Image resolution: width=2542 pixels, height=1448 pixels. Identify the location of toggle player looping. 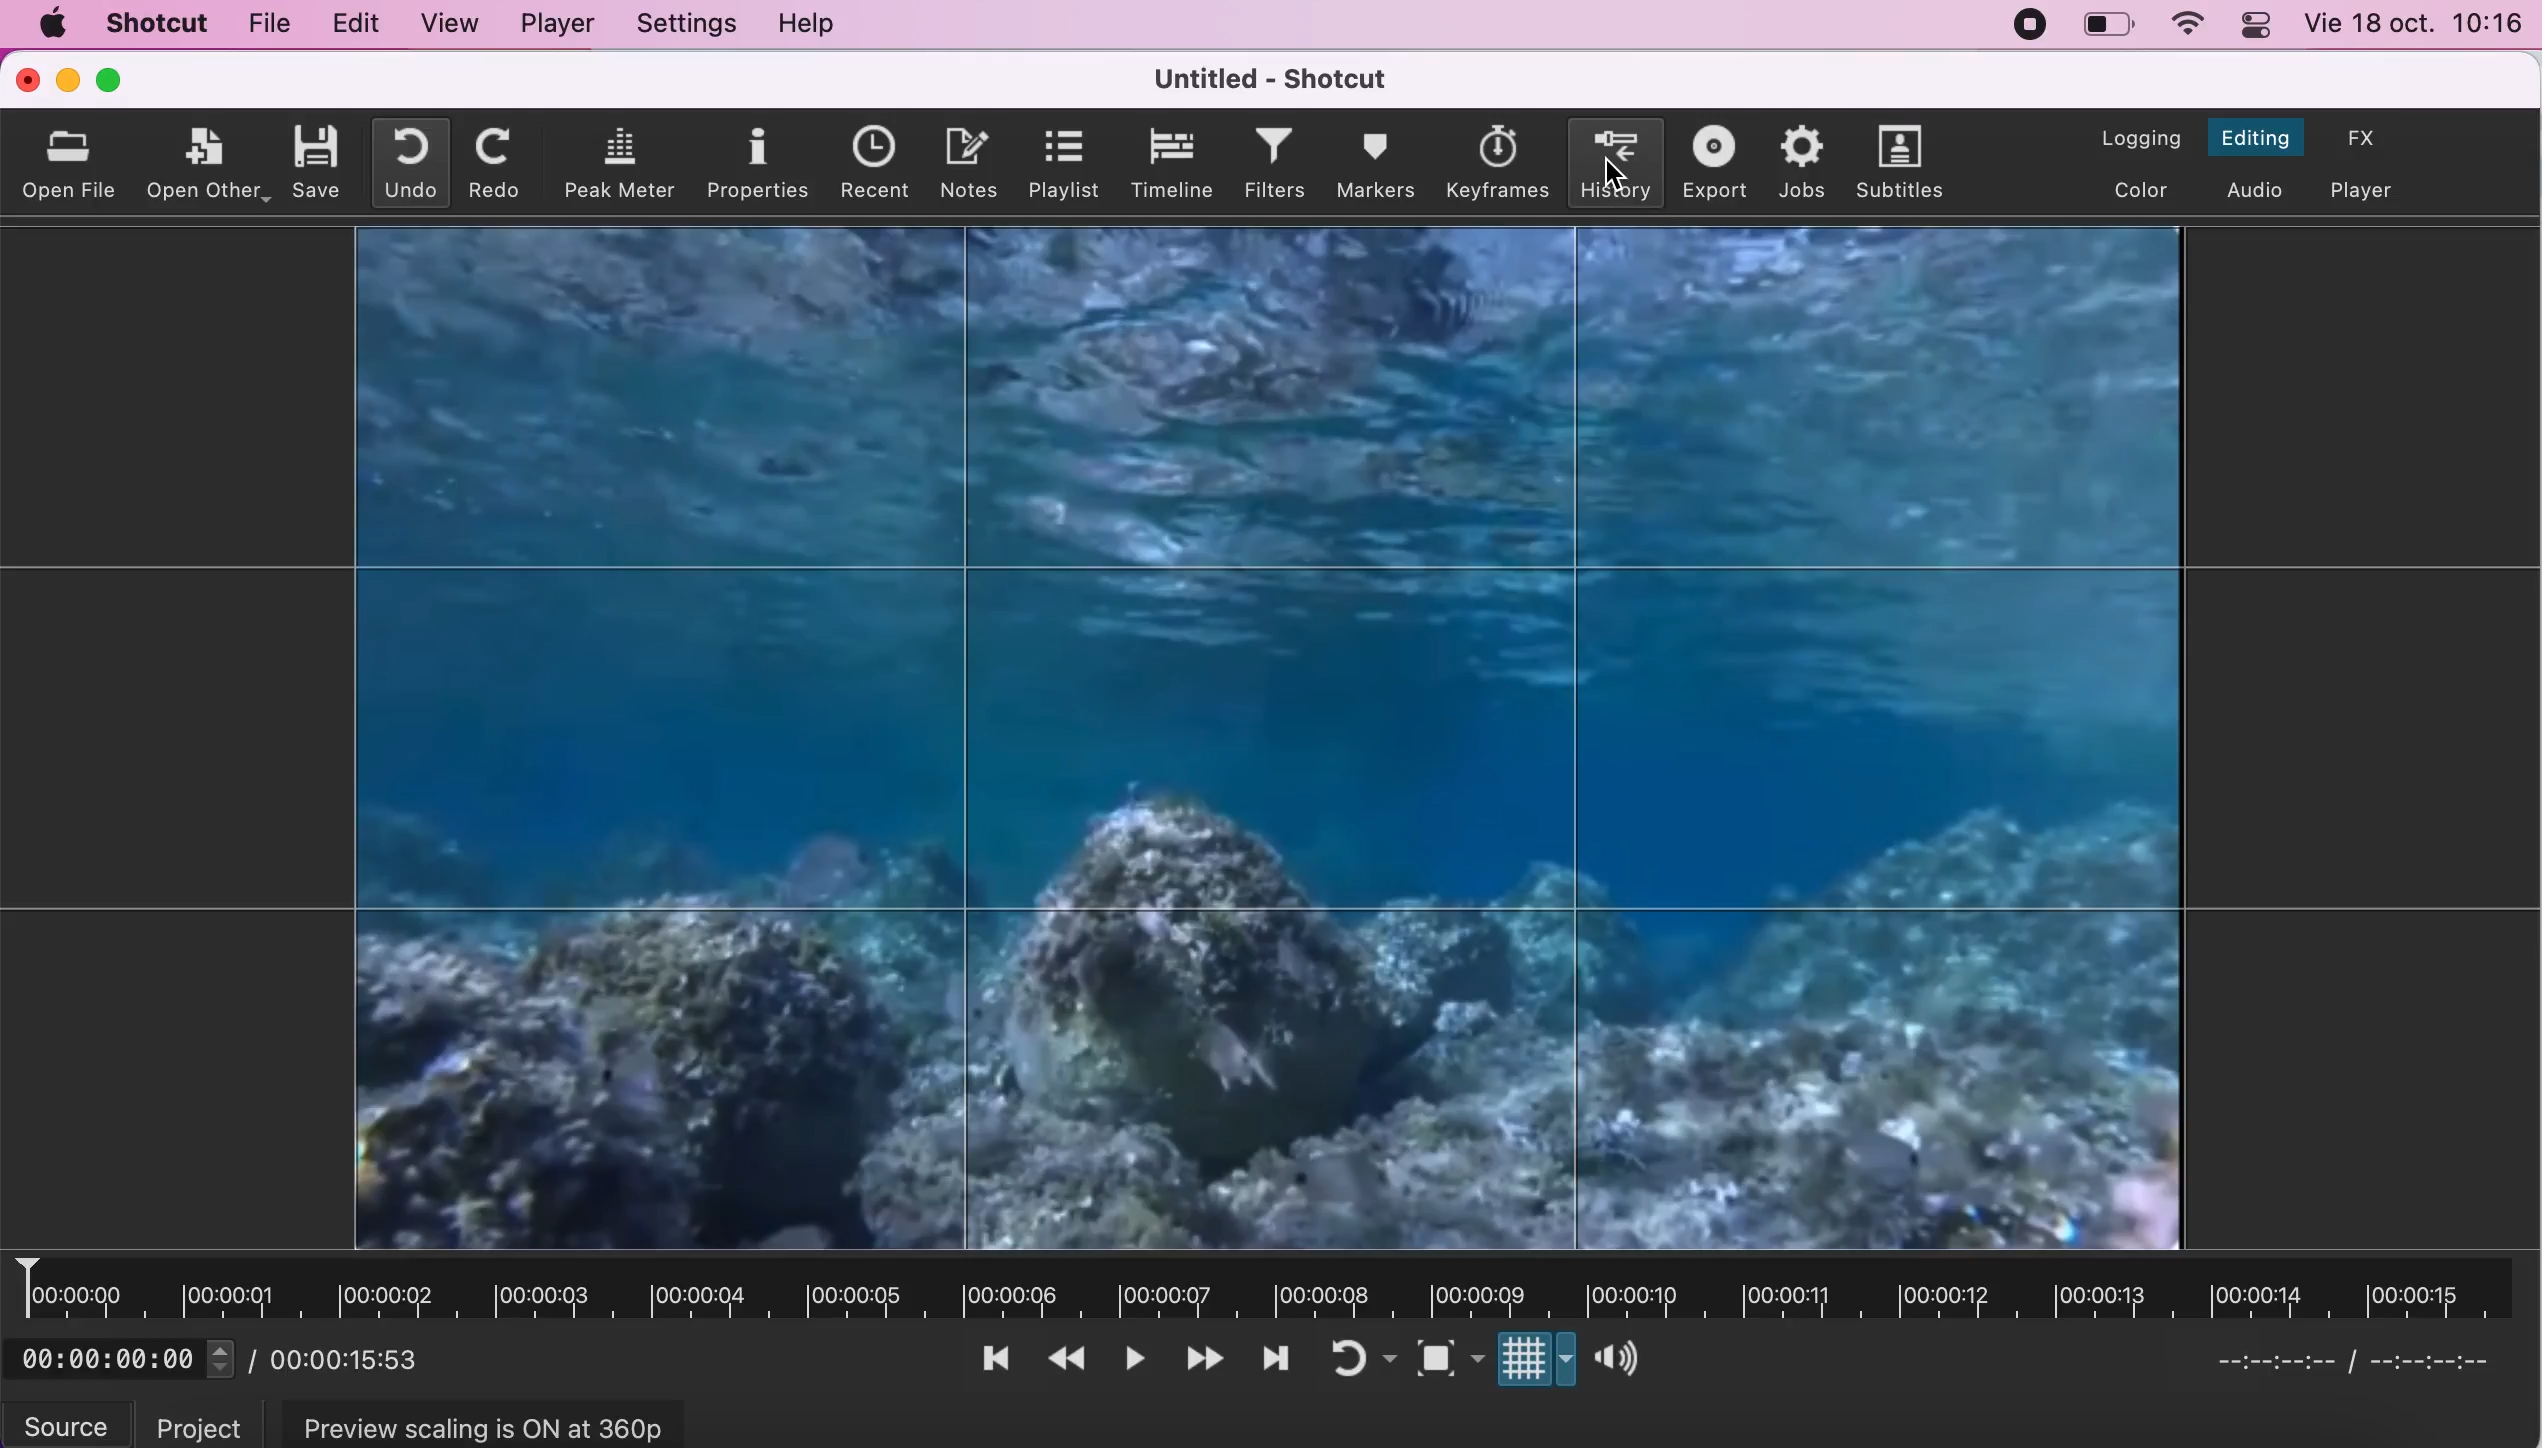
(1358, 1360).